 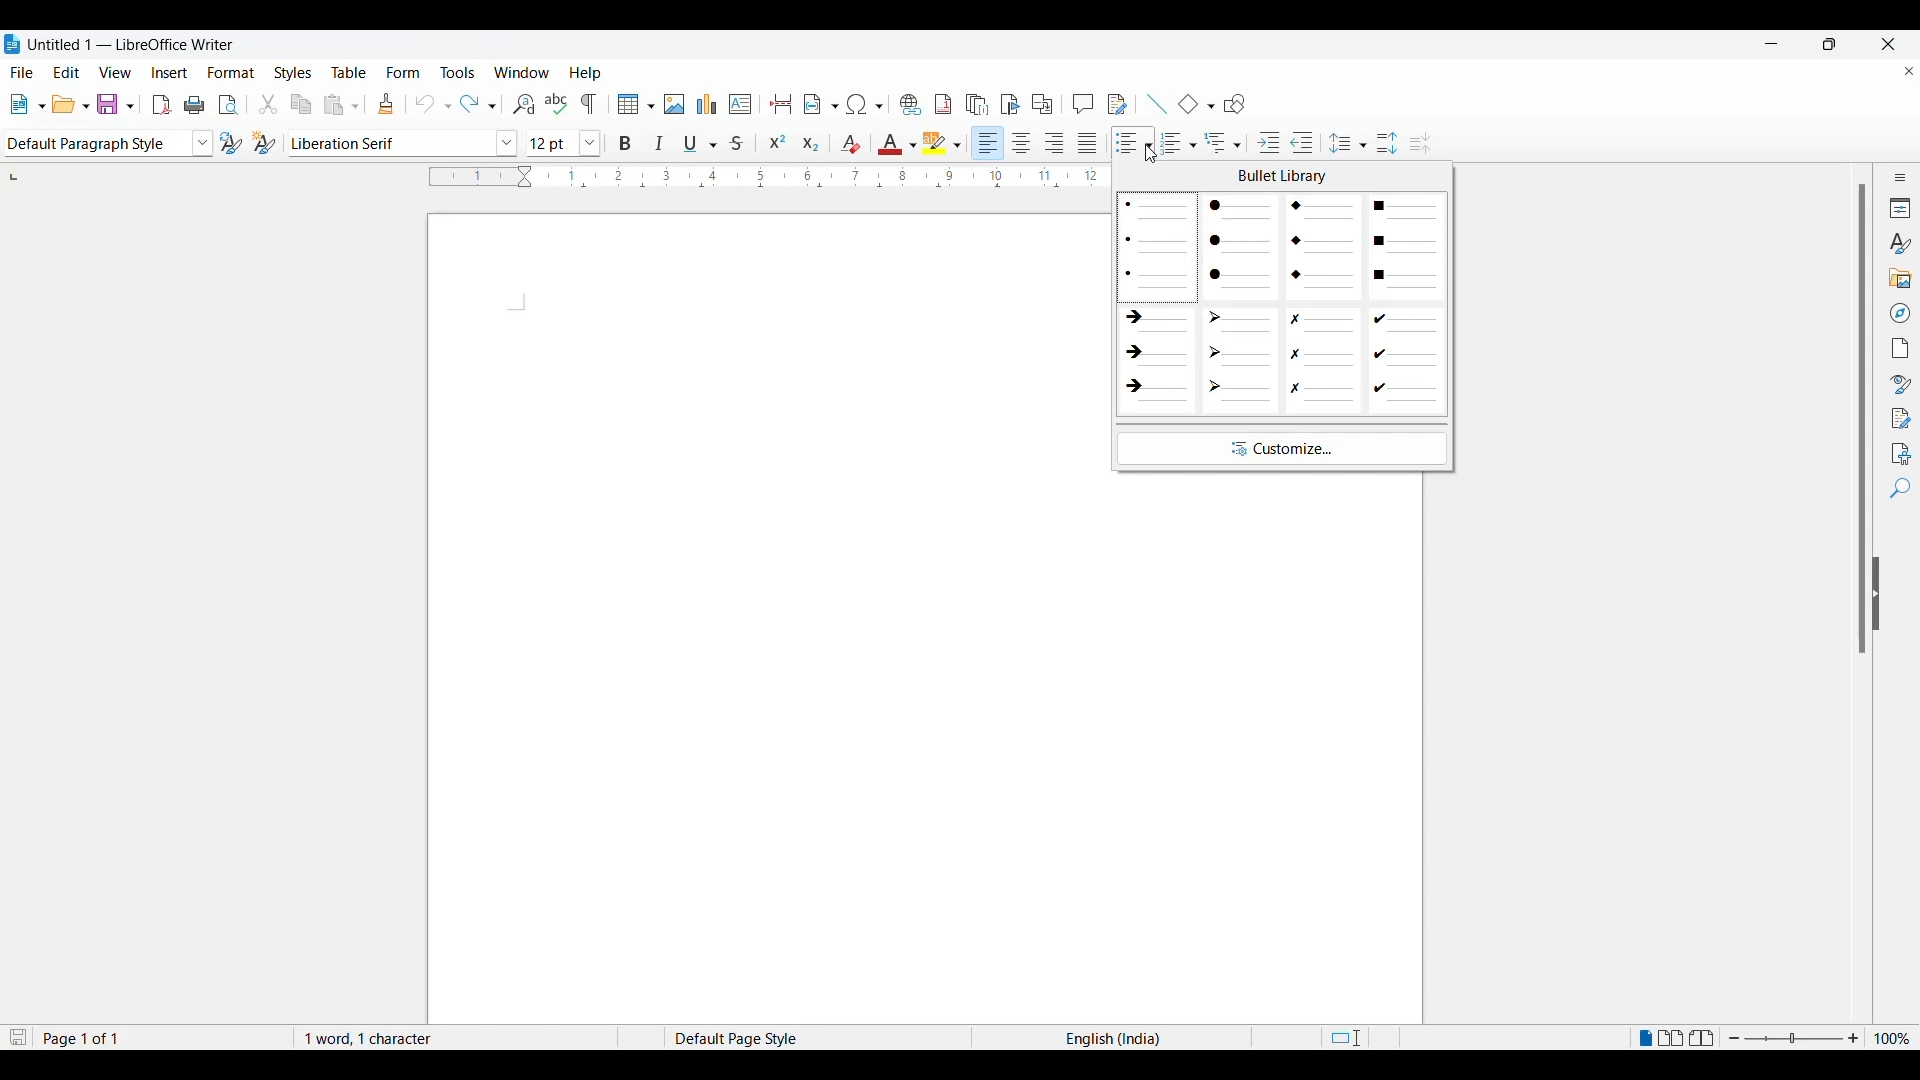 What do you see at coordinates (1894, 1036) in the screenshot?
I see `100%` at bounding box center [1894, 1036].